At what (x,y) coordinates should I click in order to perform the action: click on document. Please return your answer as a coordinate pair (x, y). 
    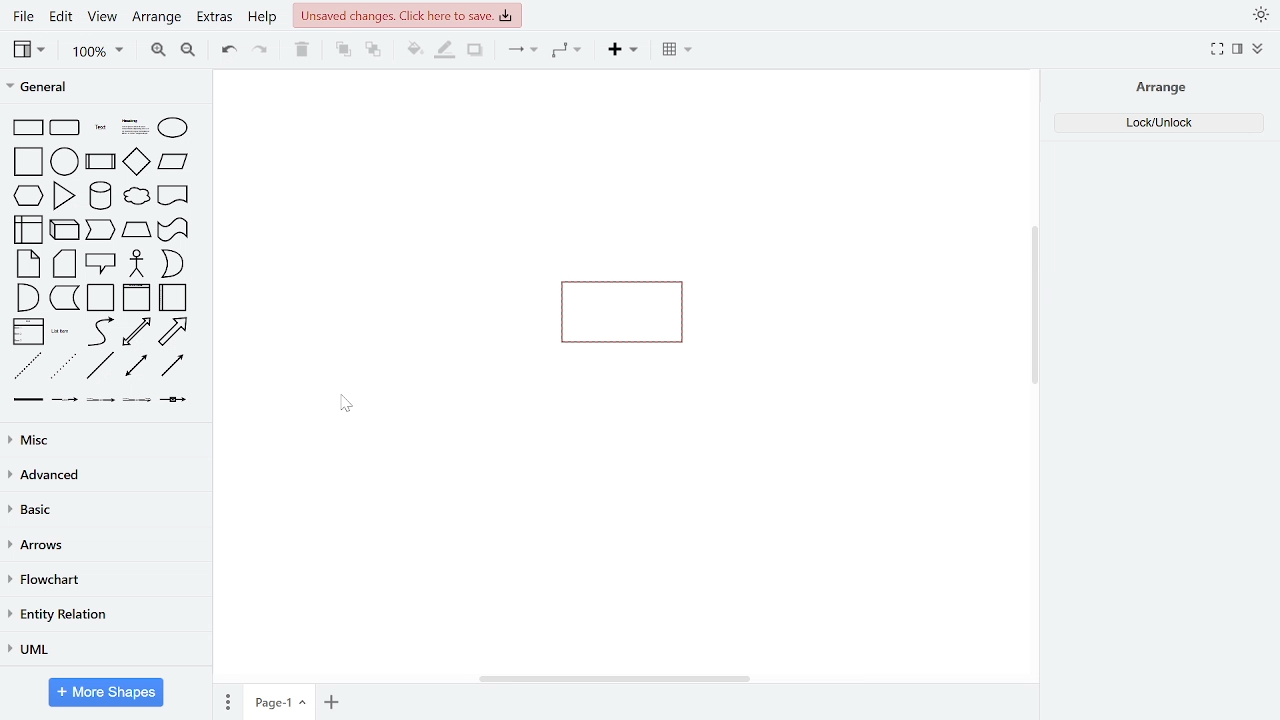
    Looking at the image, I should click on (173, 196).